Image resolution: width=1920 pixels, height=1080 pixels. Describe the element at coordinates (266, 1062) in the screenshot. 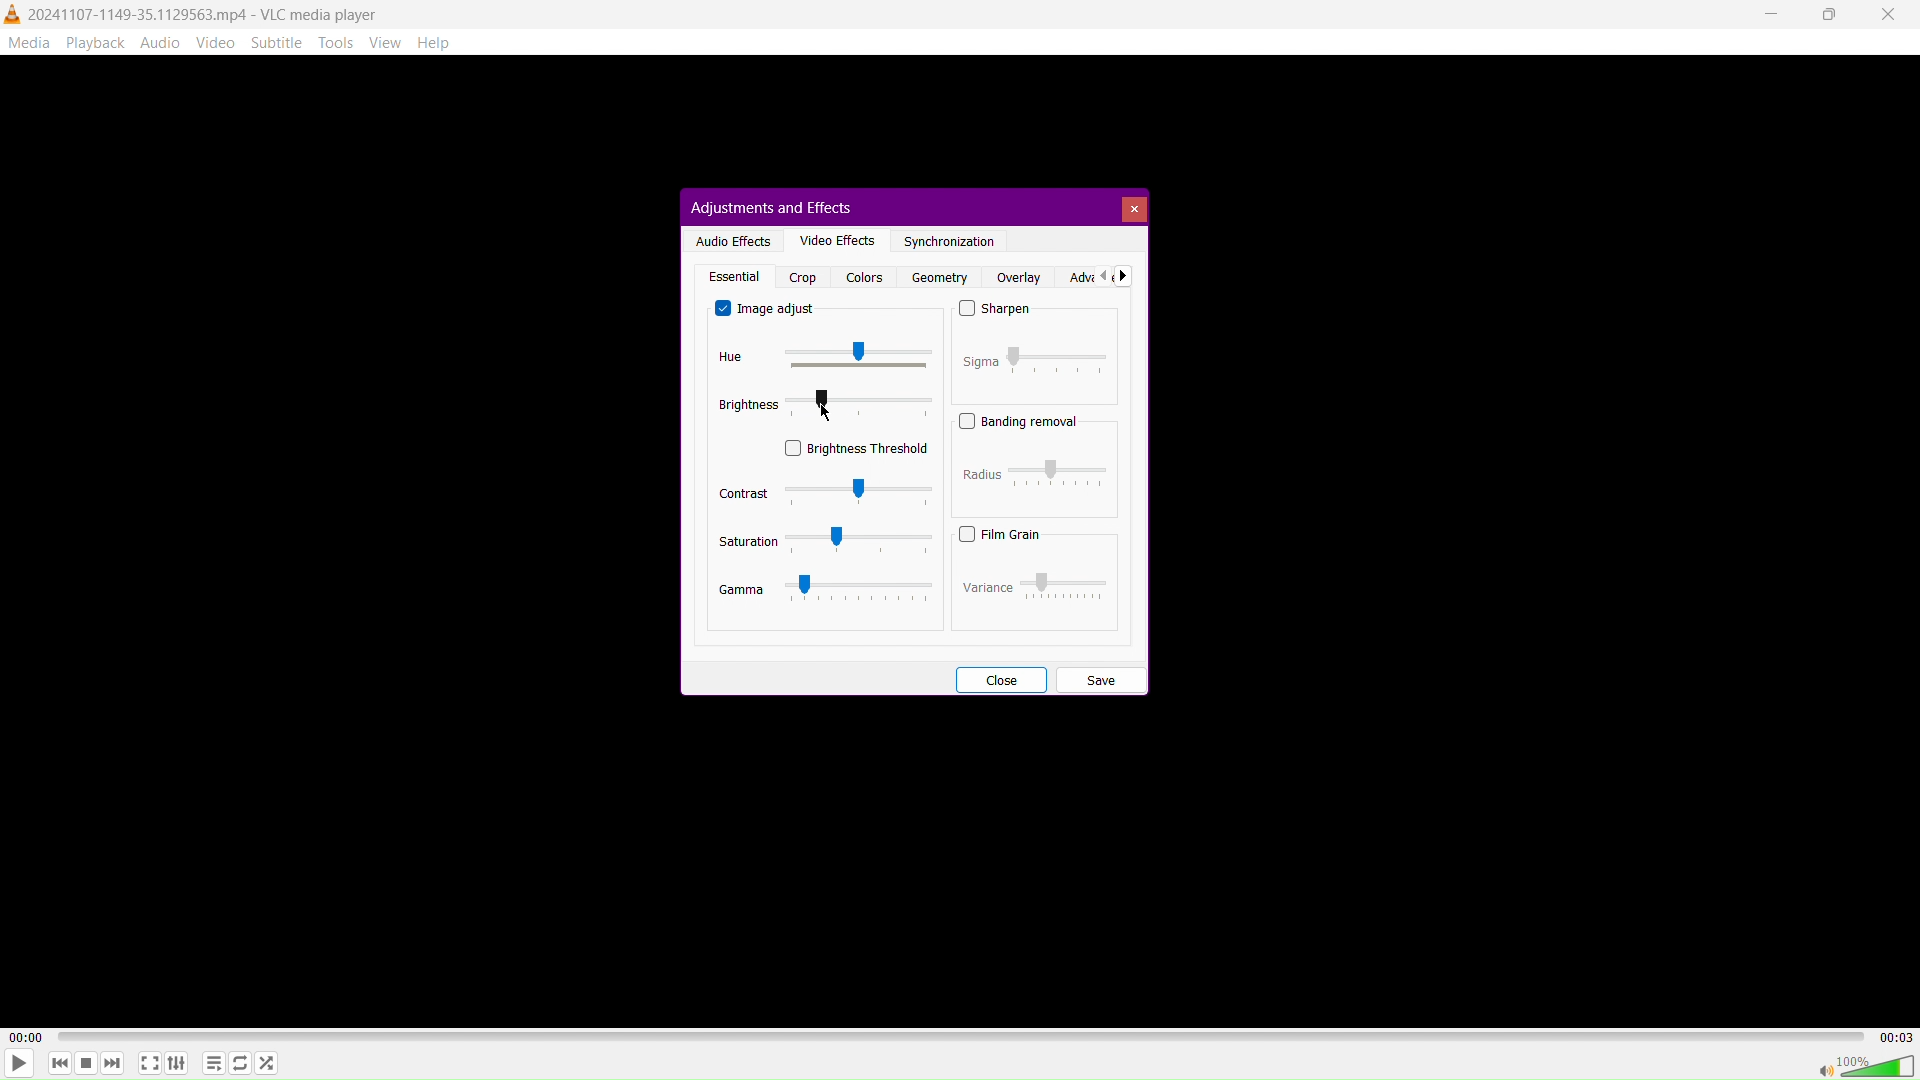

I see `Random` at that location.